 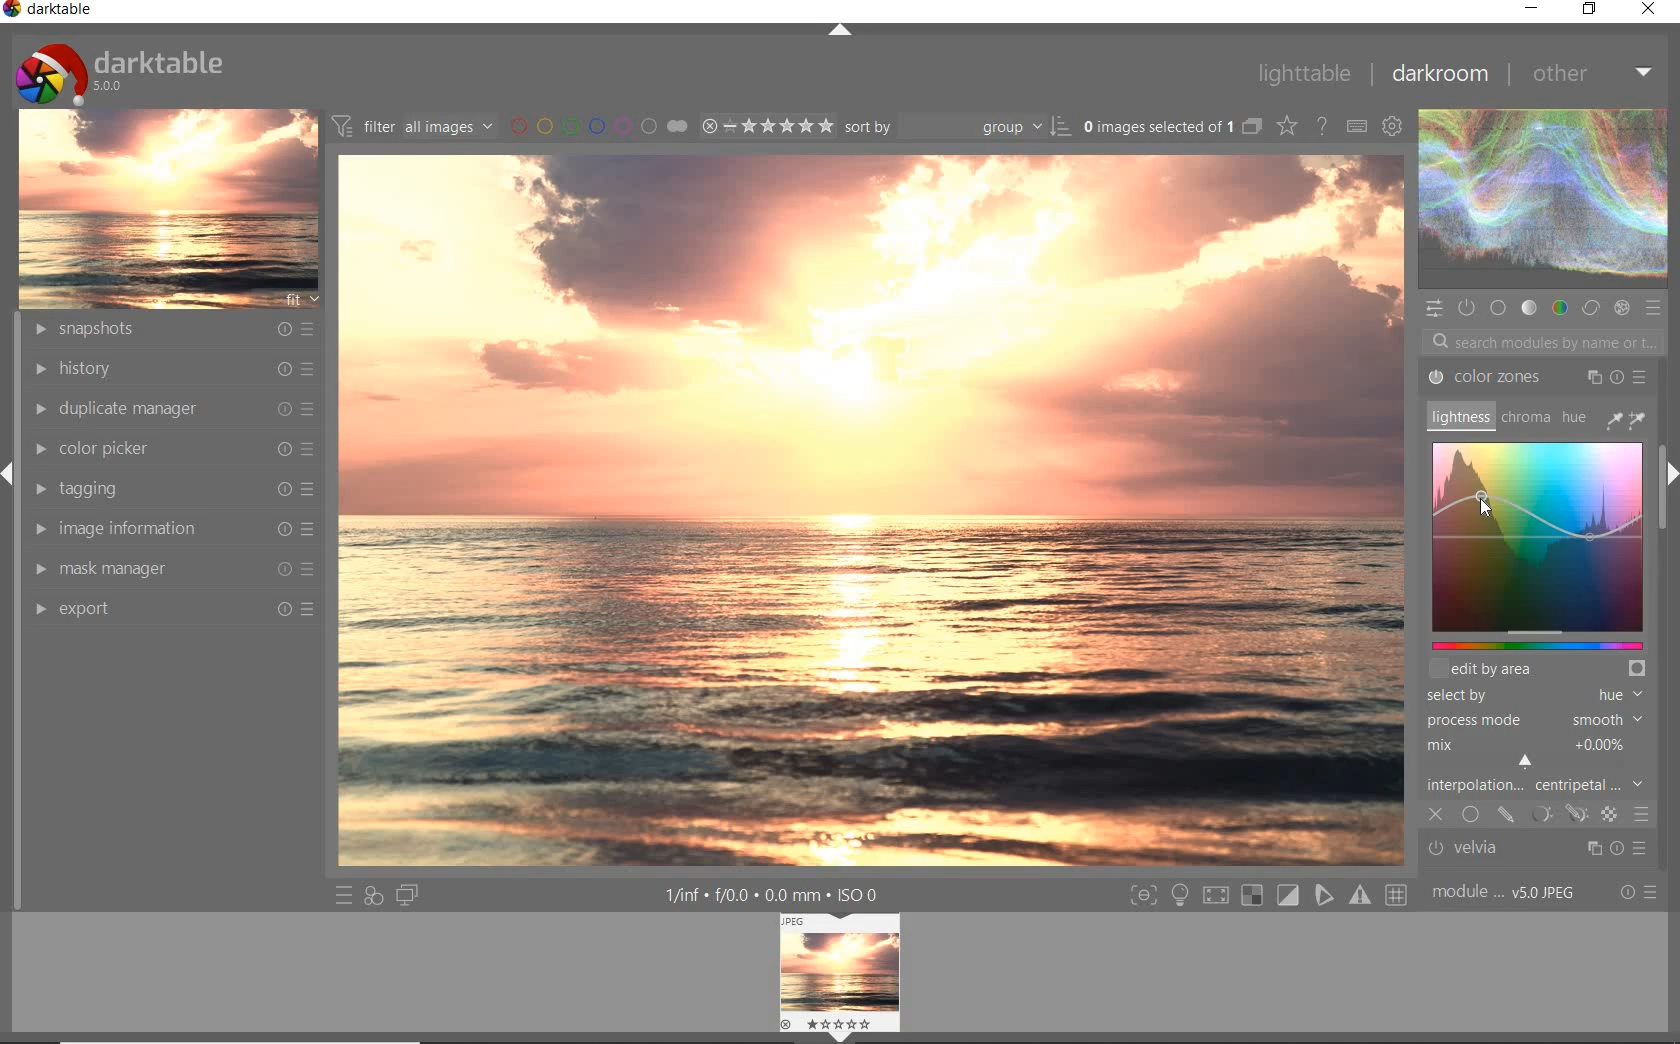 I want to click on SELECTED BY HUE, so click(x=1535, y=695).